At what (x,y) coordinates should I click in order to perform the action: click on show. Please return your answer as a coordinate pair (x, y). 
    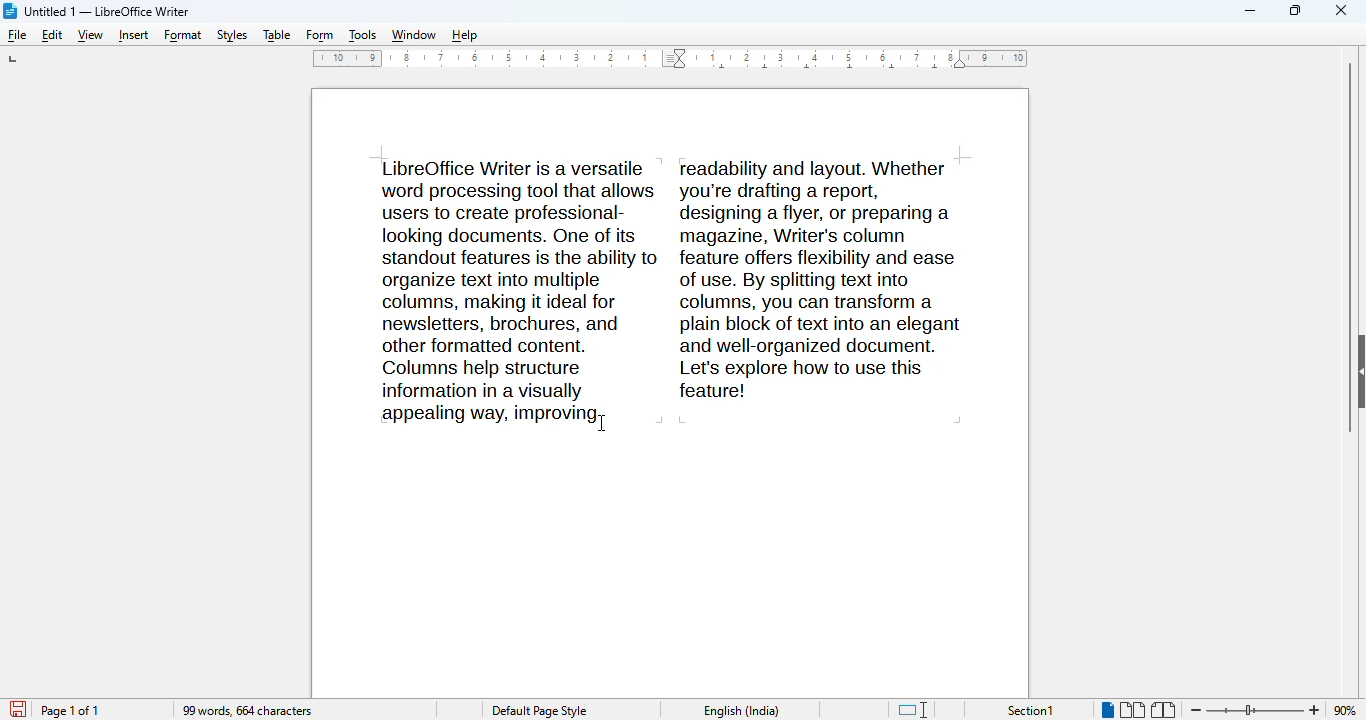
    Looking at the image, I should click on (1357, 371).